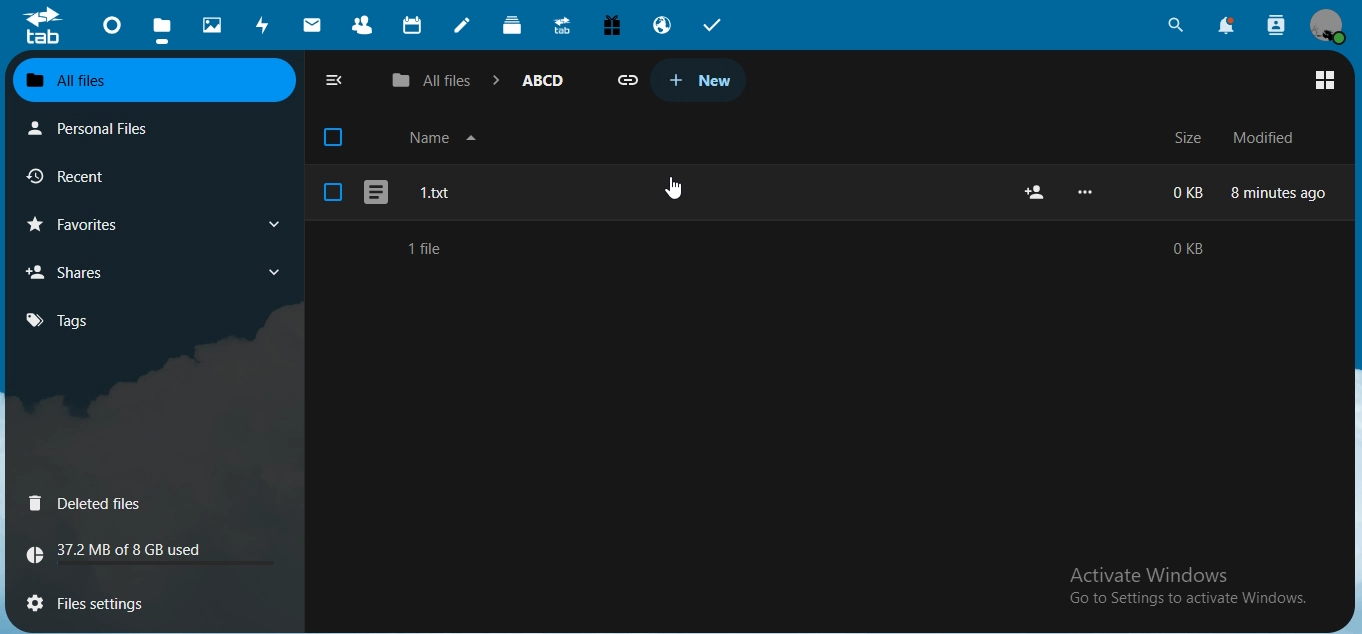 The image size is (1362, 634). I want to click on modified, so click(1261, 137).